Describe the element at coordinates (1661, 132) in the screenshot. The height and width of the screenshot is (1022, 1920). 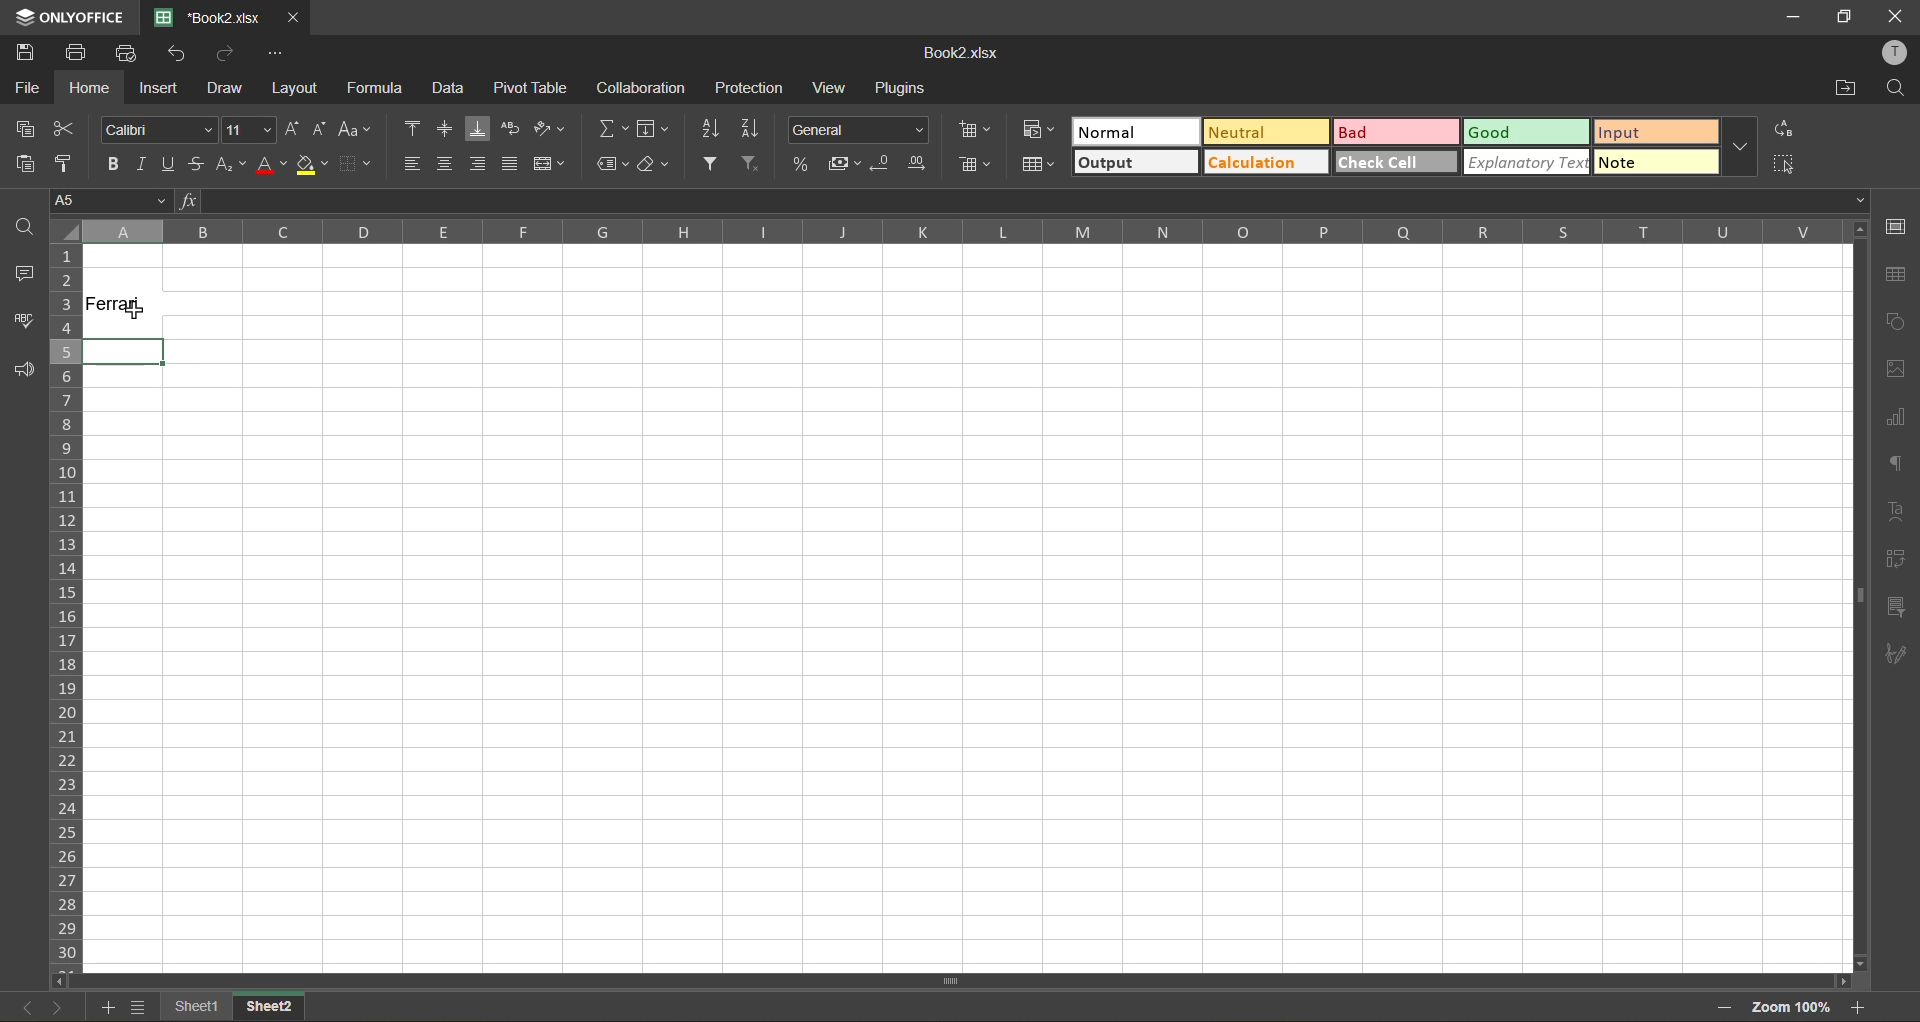
I see `input` at that location.